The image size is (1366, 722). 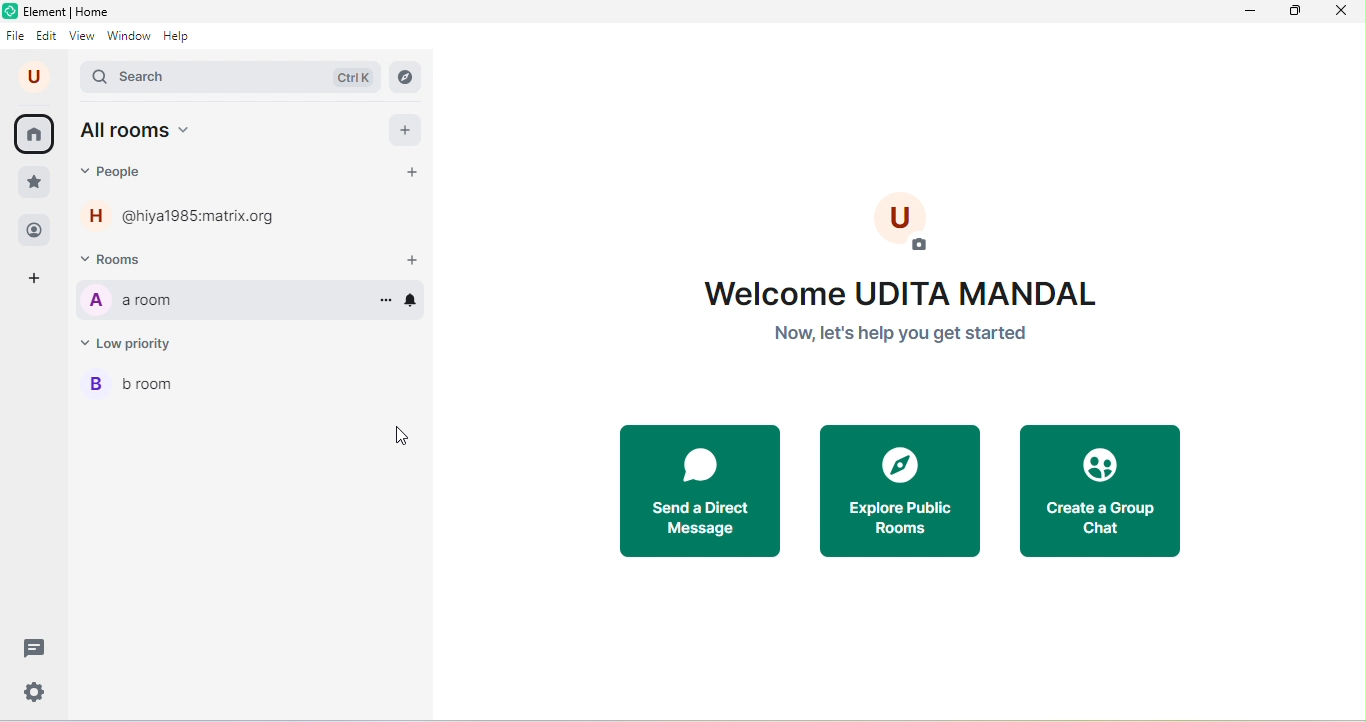 I want to click on explore rooms, so click(x=406, y=75).